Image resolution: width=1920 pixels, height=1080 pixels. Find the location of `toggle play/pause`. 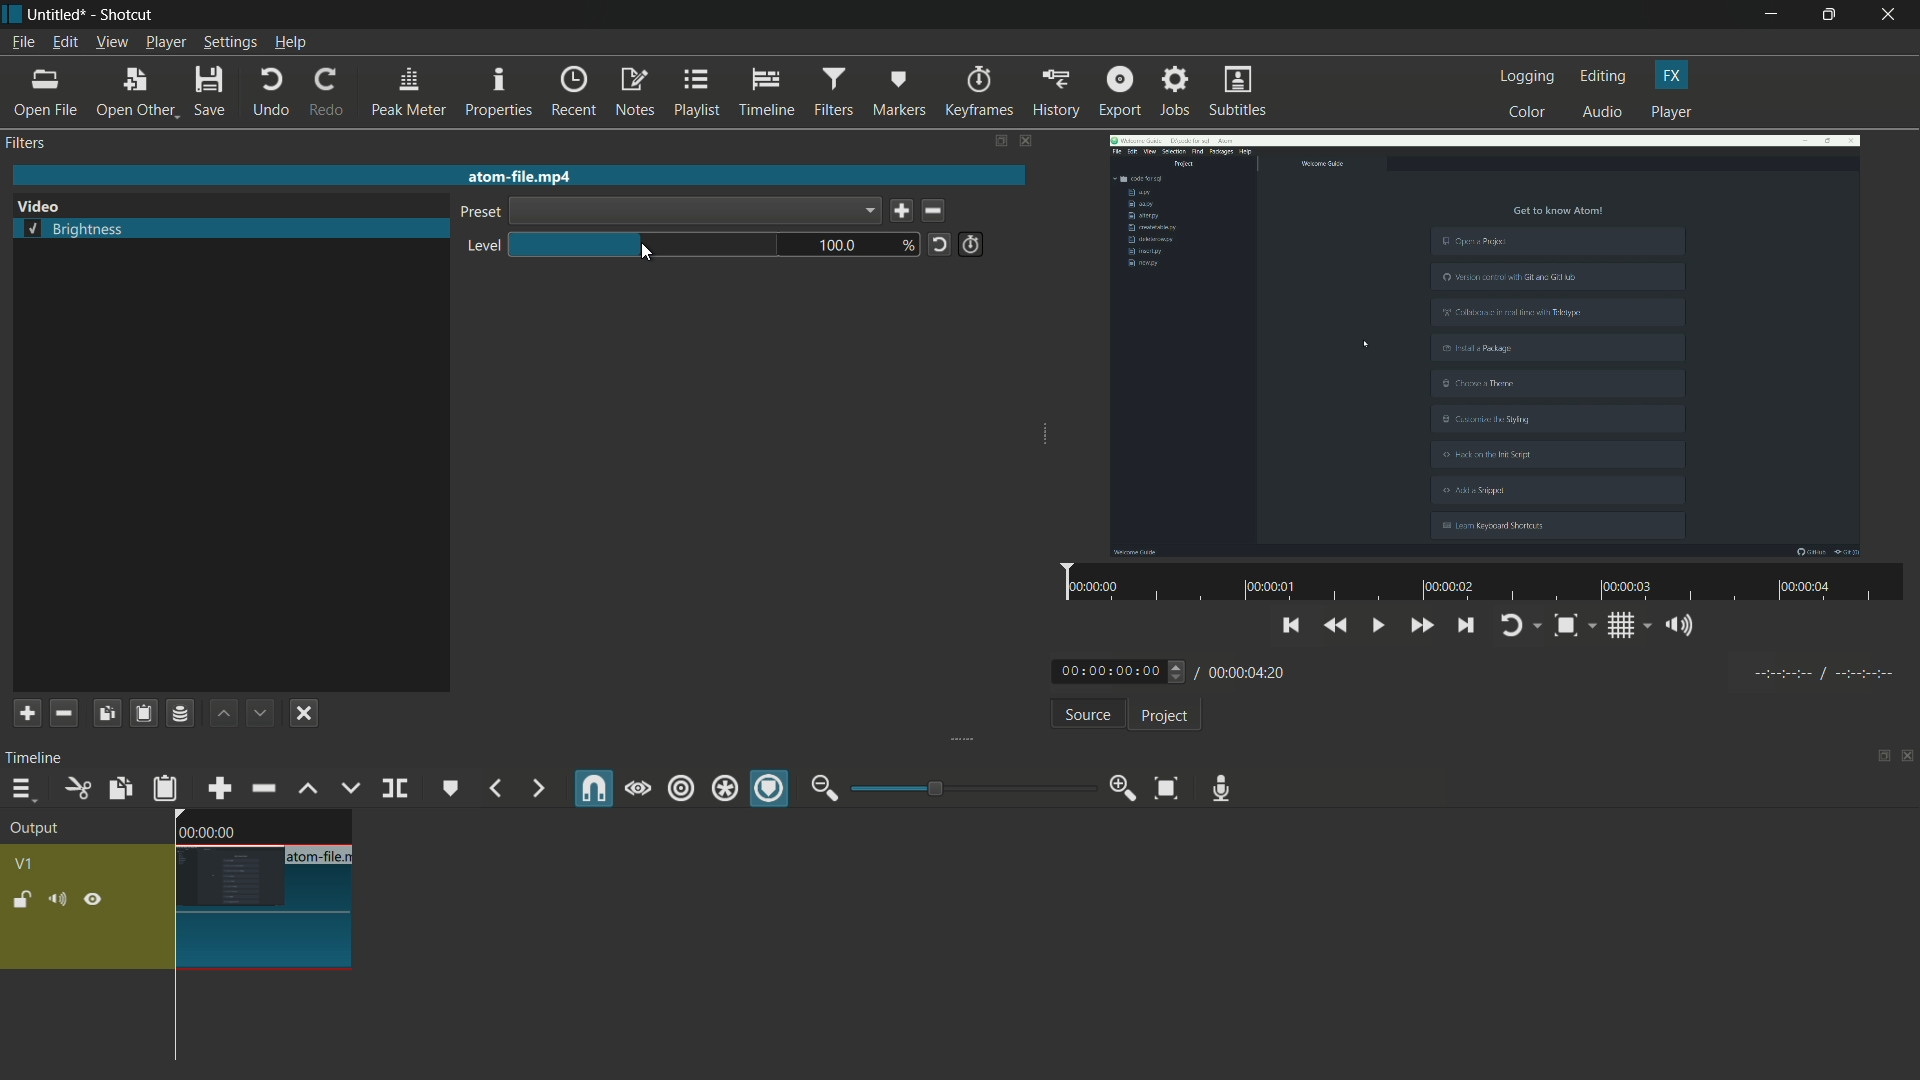

toggle play/pause is located at coordinates (1381, 626).